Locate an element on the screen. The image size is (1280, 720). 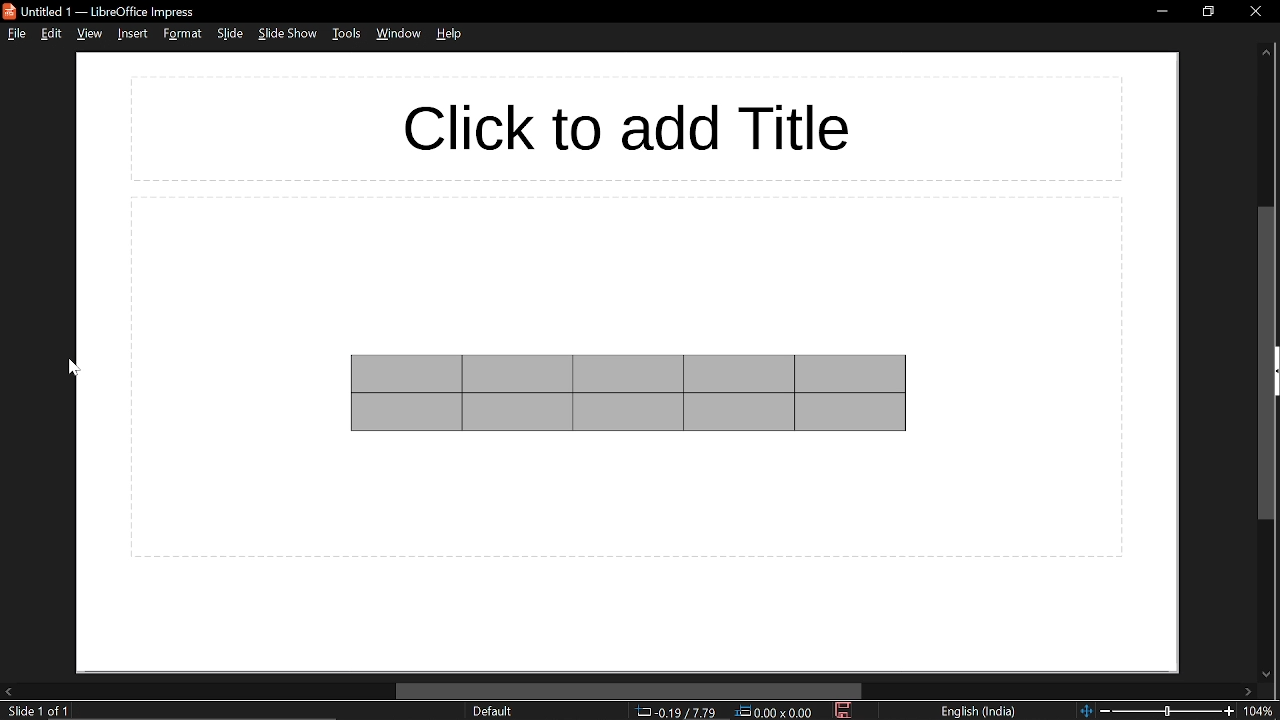
click to add title is located at coordinates (629, 128).